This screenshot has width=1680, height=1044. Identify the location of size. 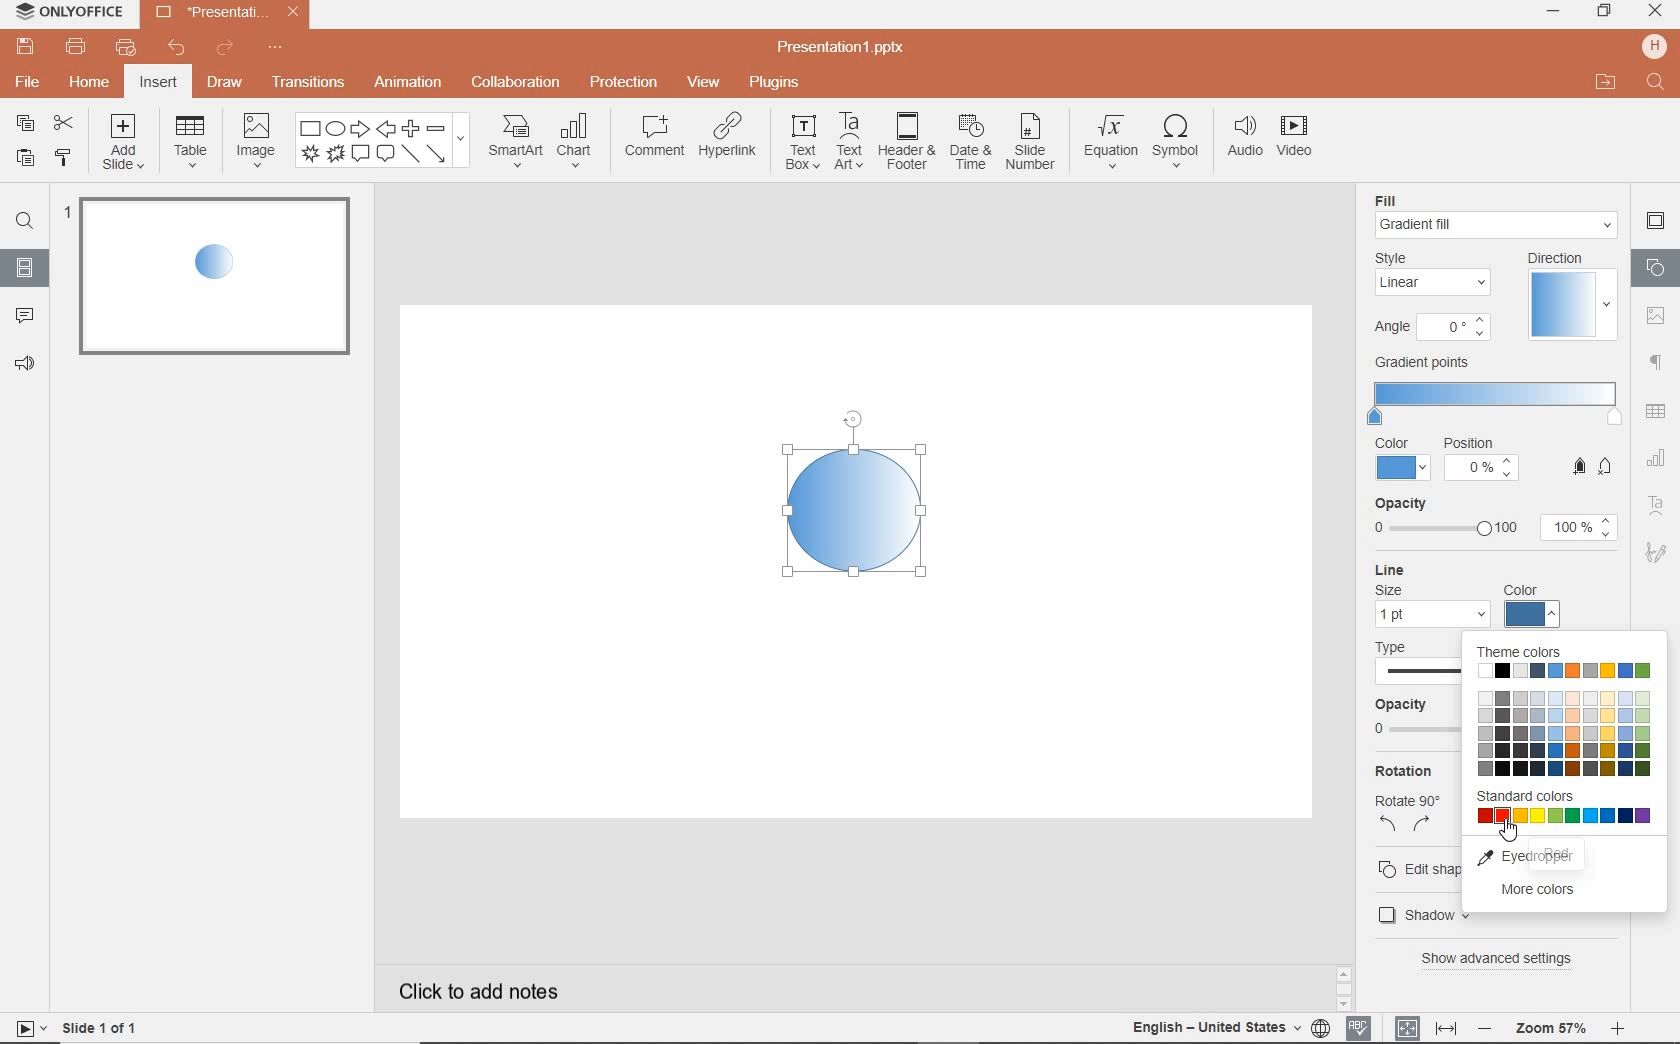
(1389, 591).